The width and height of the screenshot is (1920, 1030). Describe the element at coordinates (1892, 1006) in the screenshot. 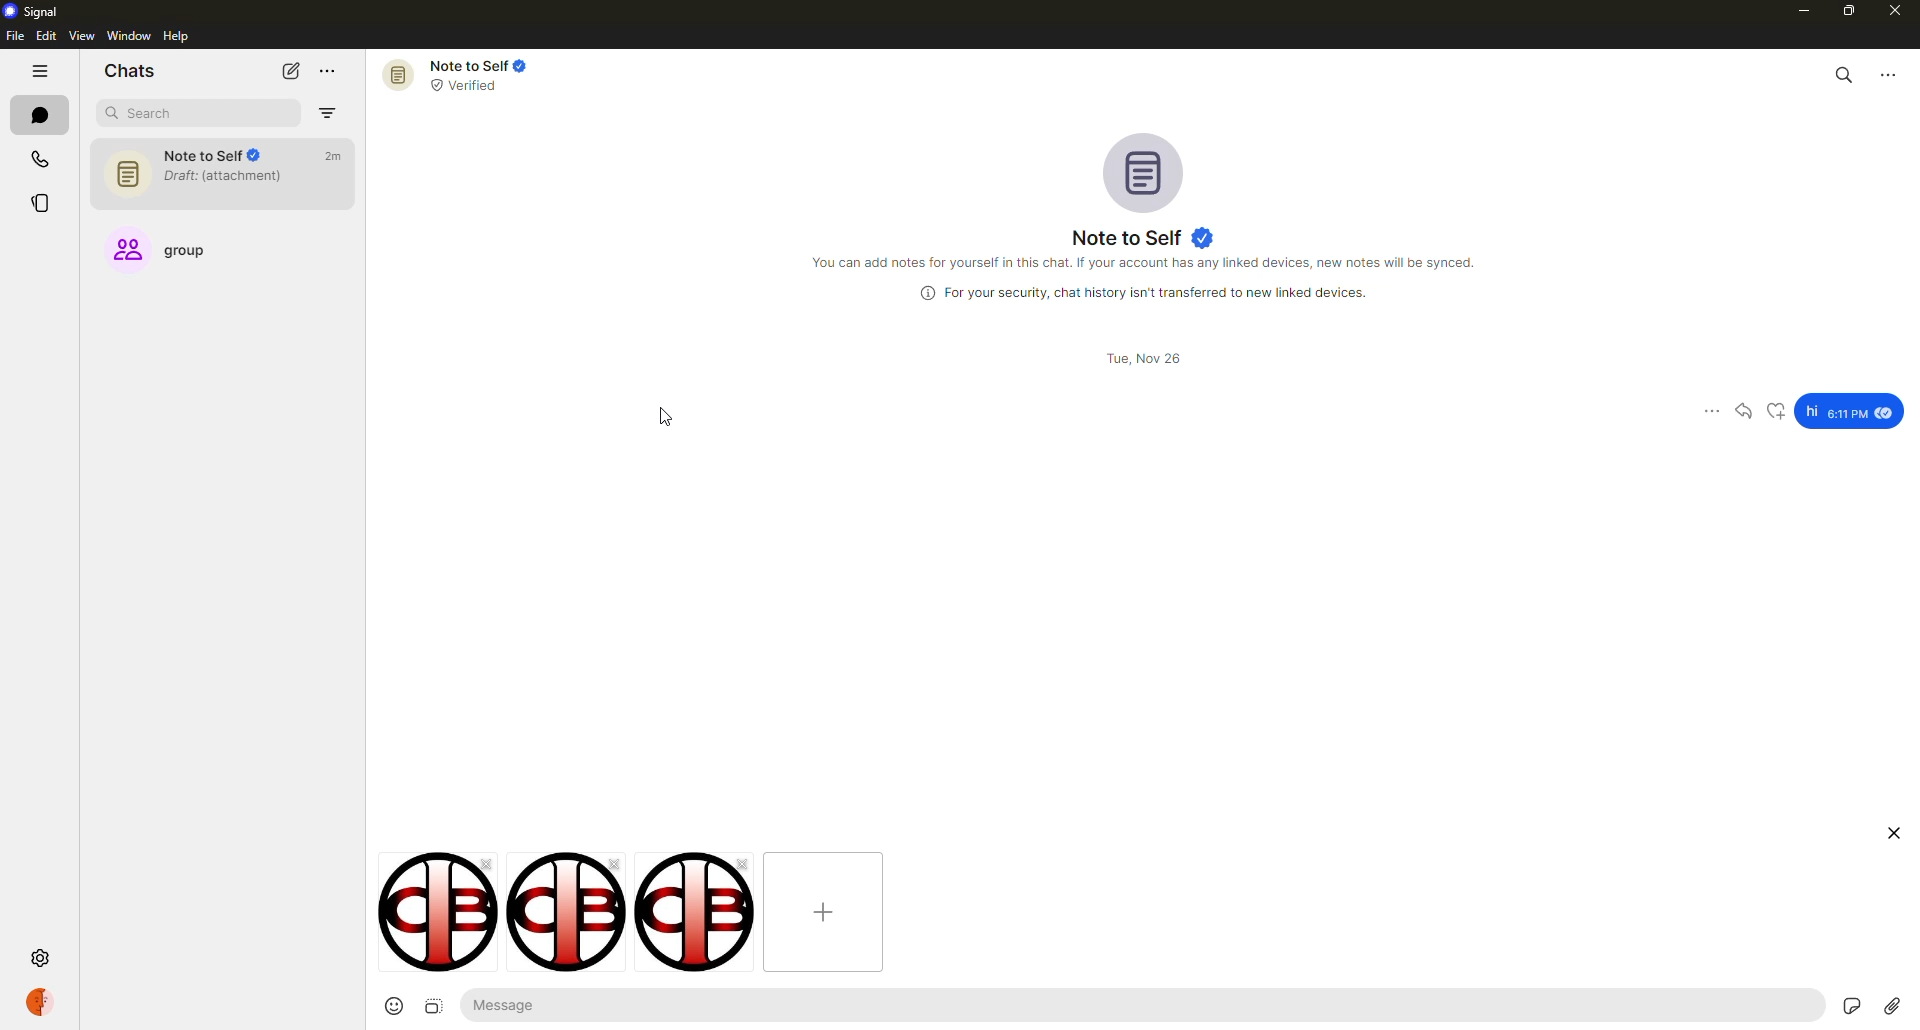

I see `attach` at that location.